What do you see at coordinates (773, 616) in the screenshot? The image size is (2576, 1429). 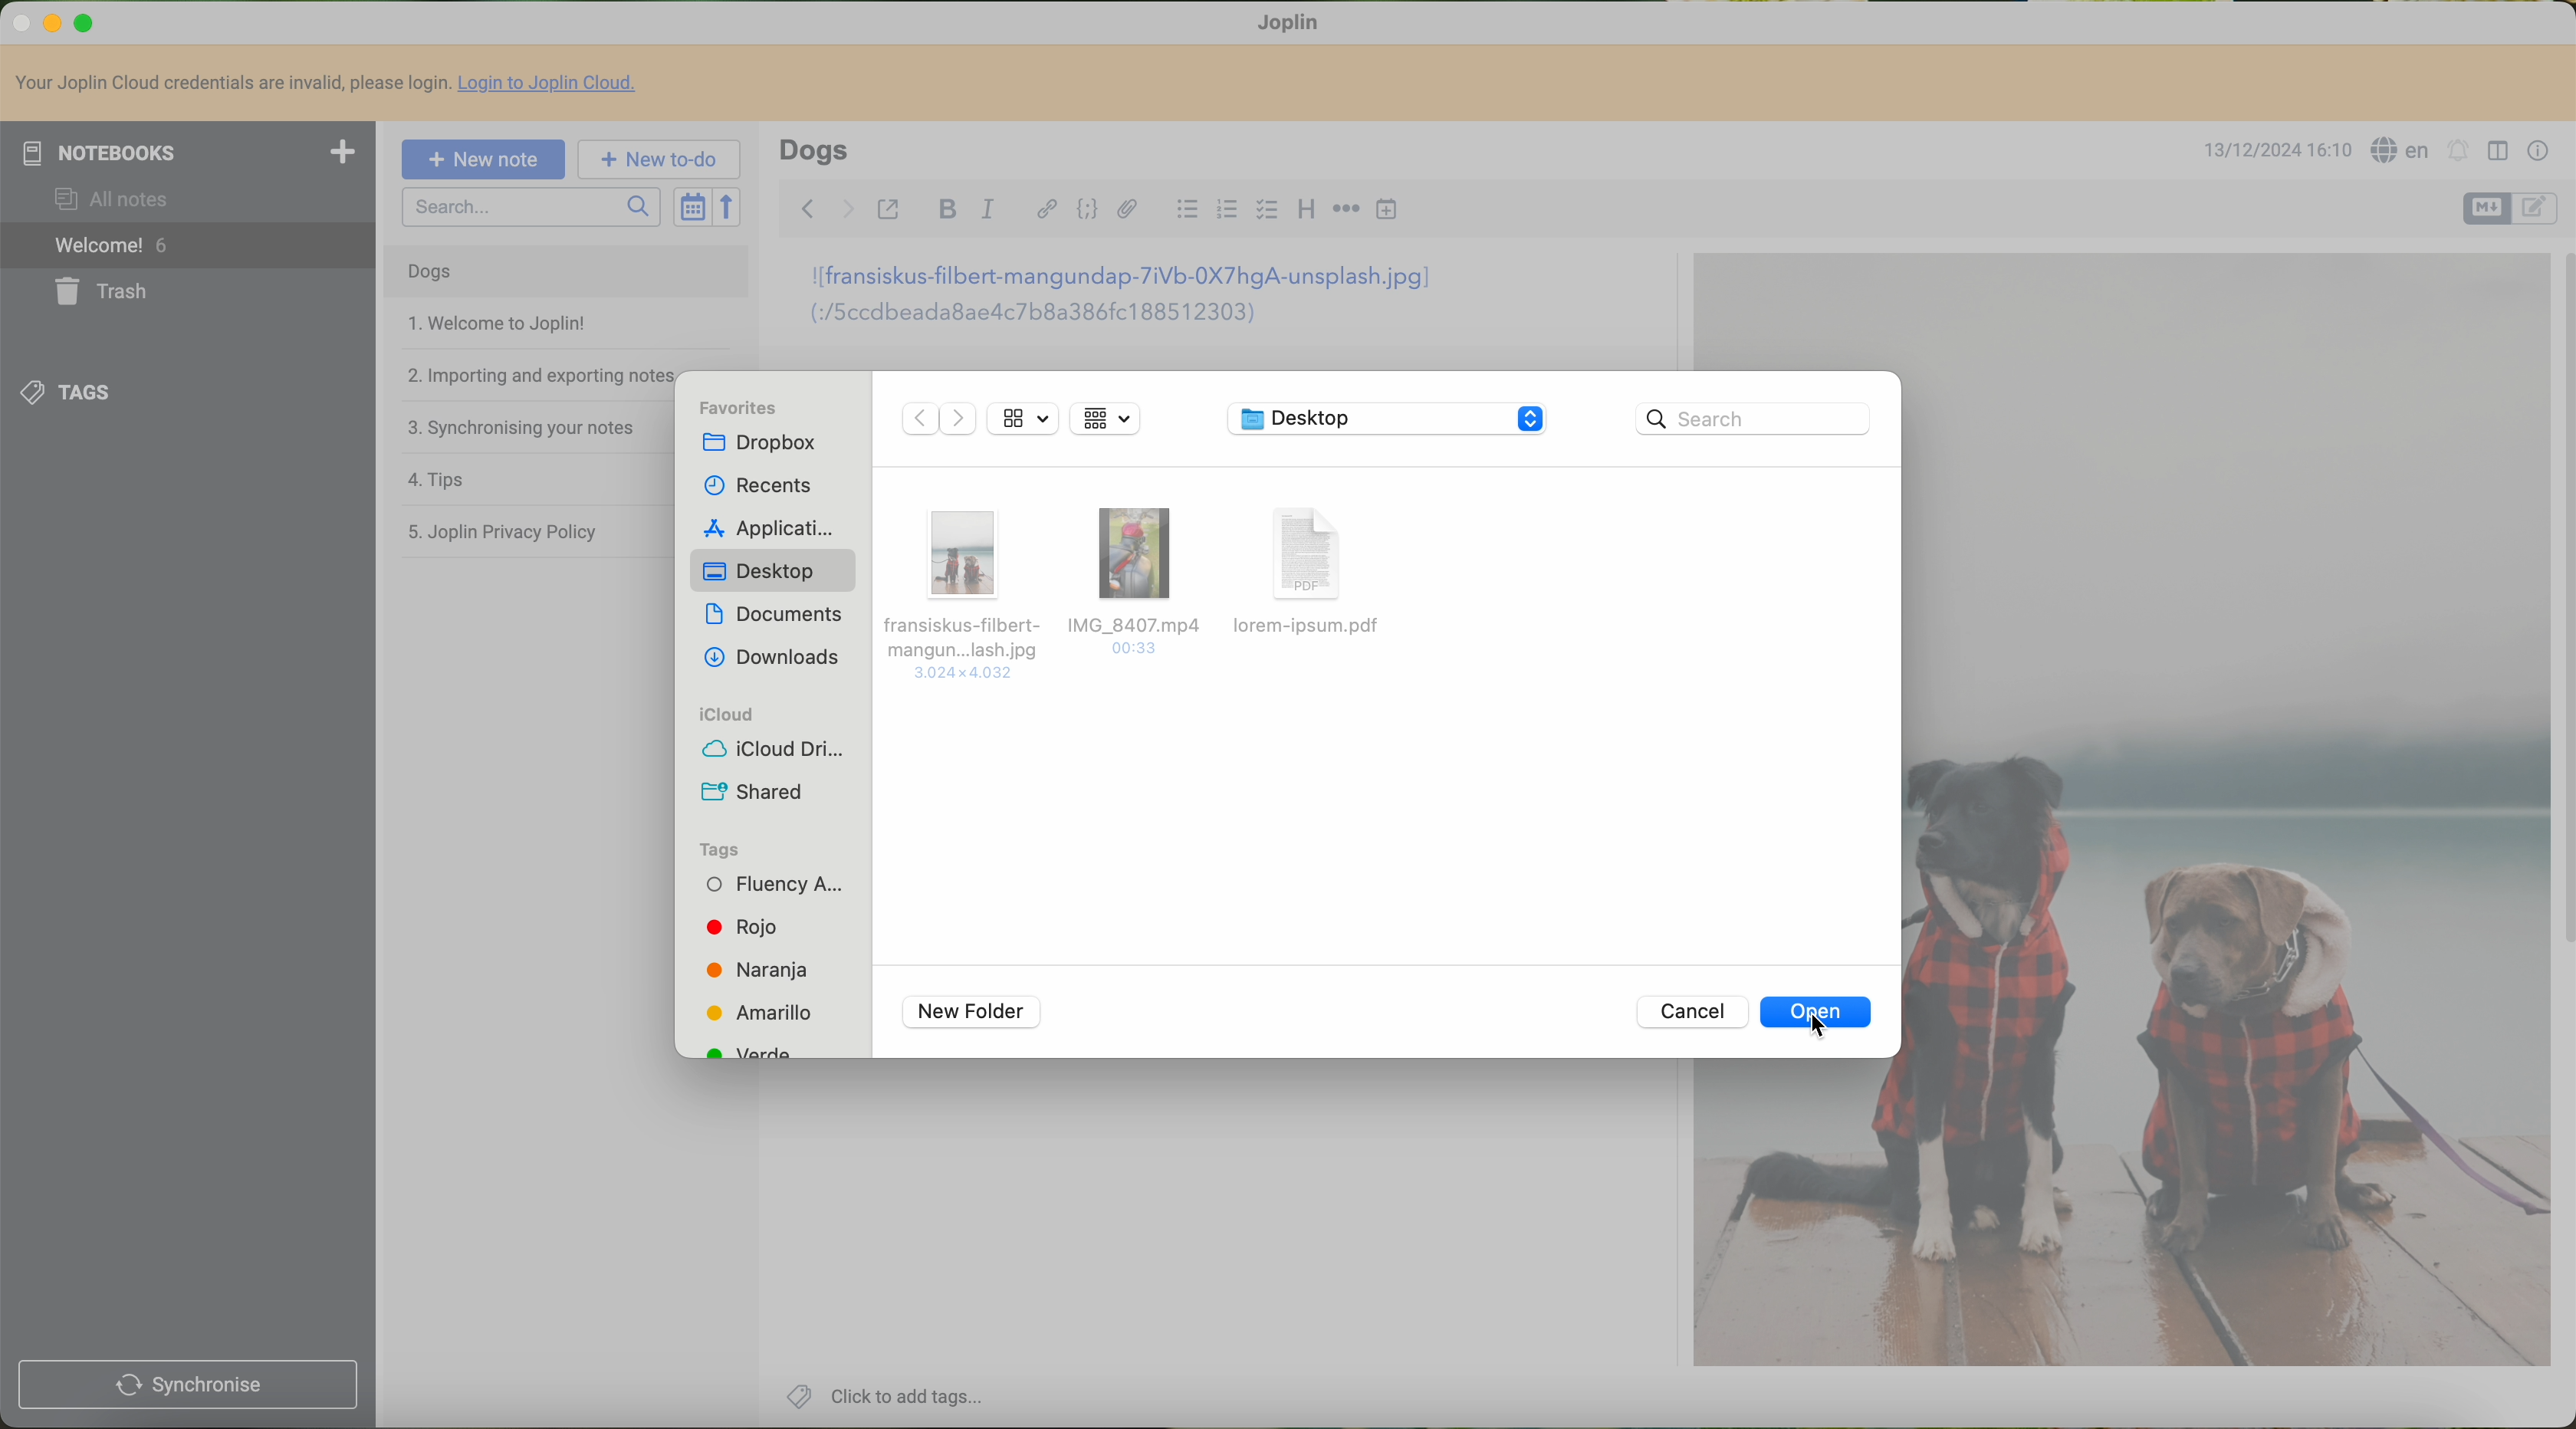 I see `documents` at bounding box center [773, 616].